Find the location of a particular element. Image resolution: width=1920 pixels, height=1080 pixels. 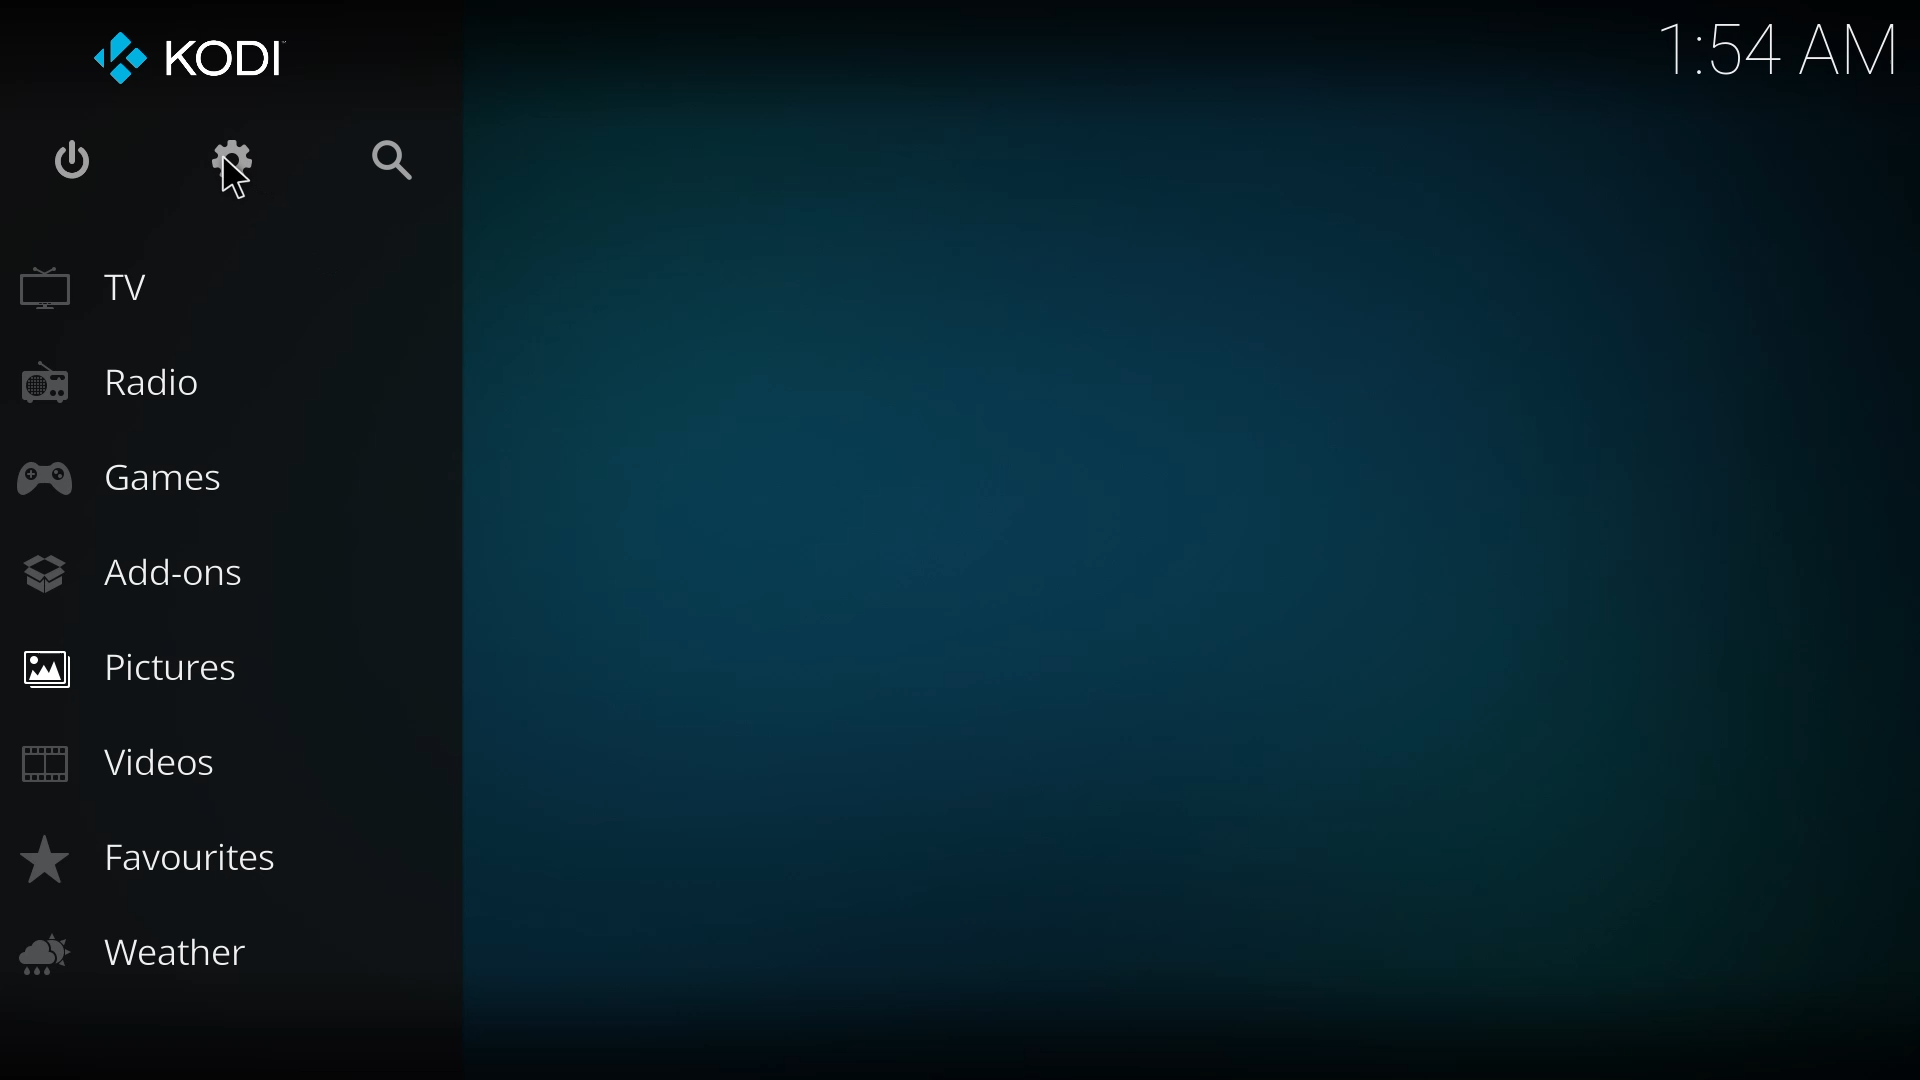

power is located at coordinates (70, 164).